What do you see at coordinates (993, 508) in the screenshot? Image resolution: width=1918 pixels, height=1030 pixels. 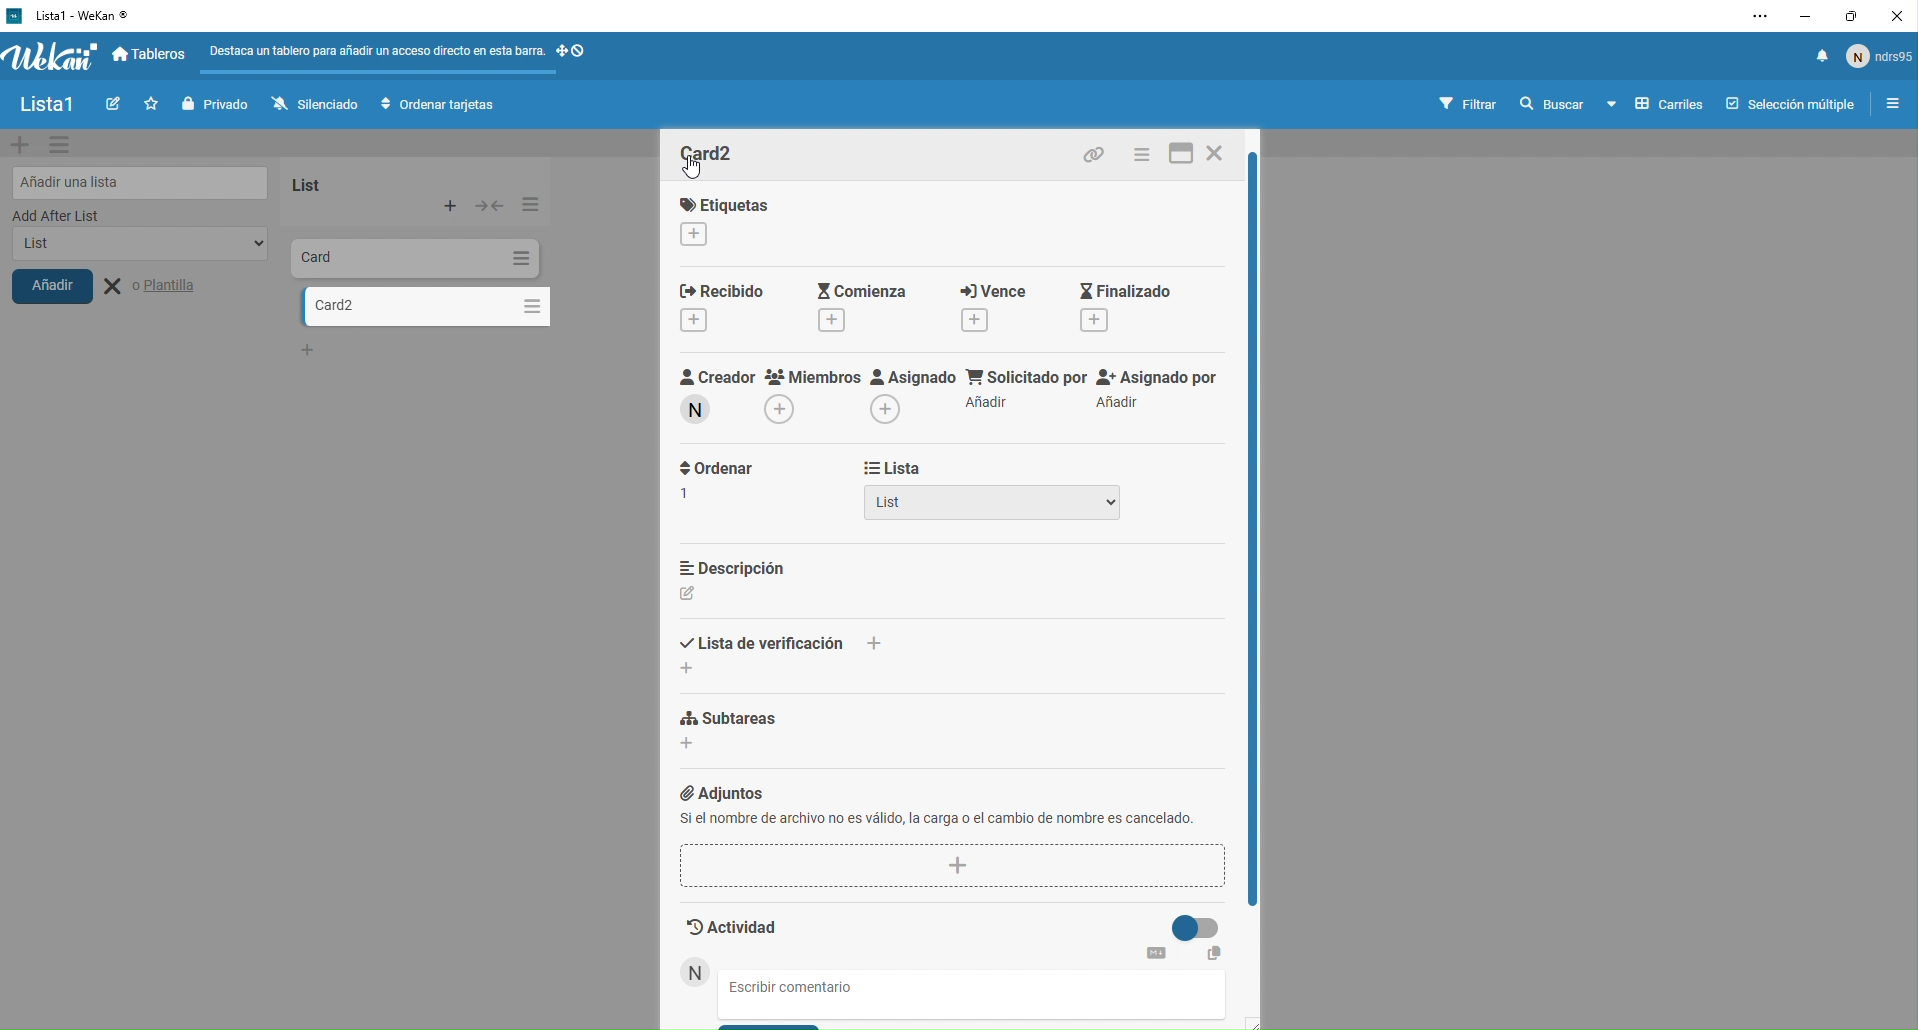 I see `List` at bounding box center [993, 508].